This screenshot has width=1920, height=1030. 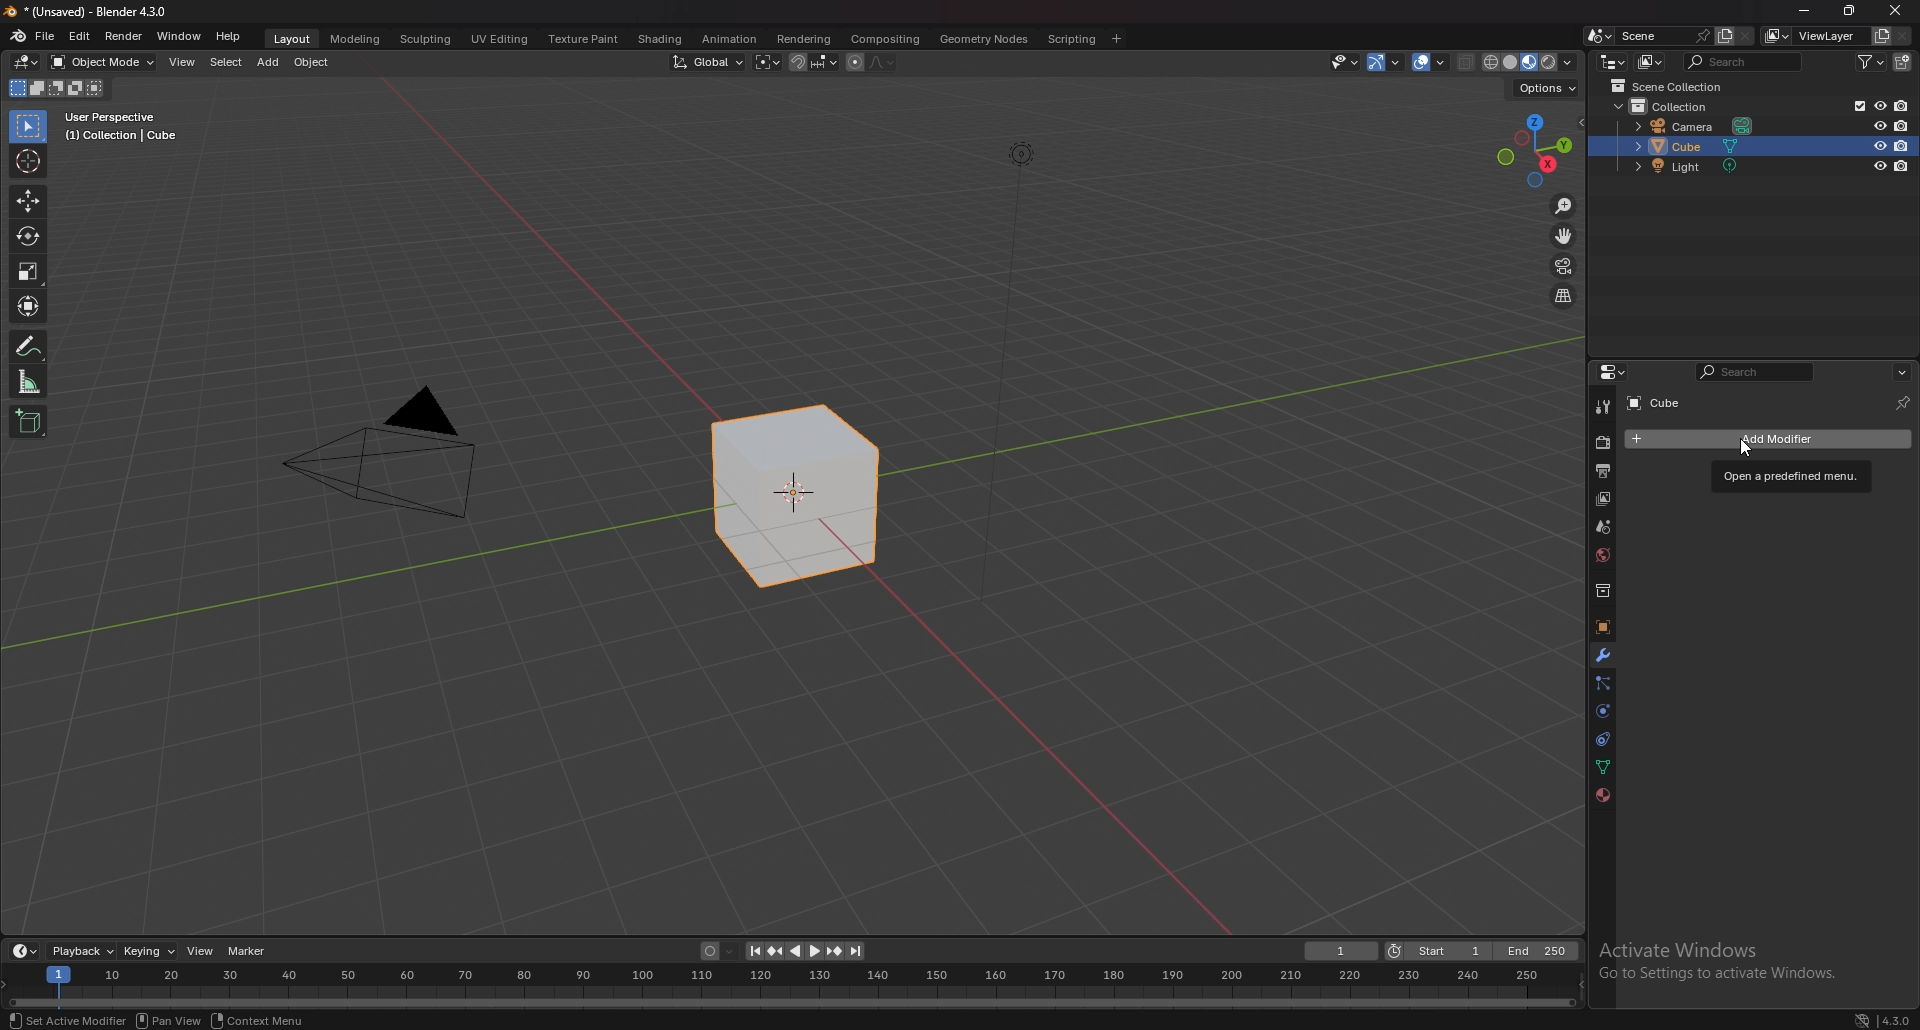 I want to click on end, so click(x=1539, y=950).